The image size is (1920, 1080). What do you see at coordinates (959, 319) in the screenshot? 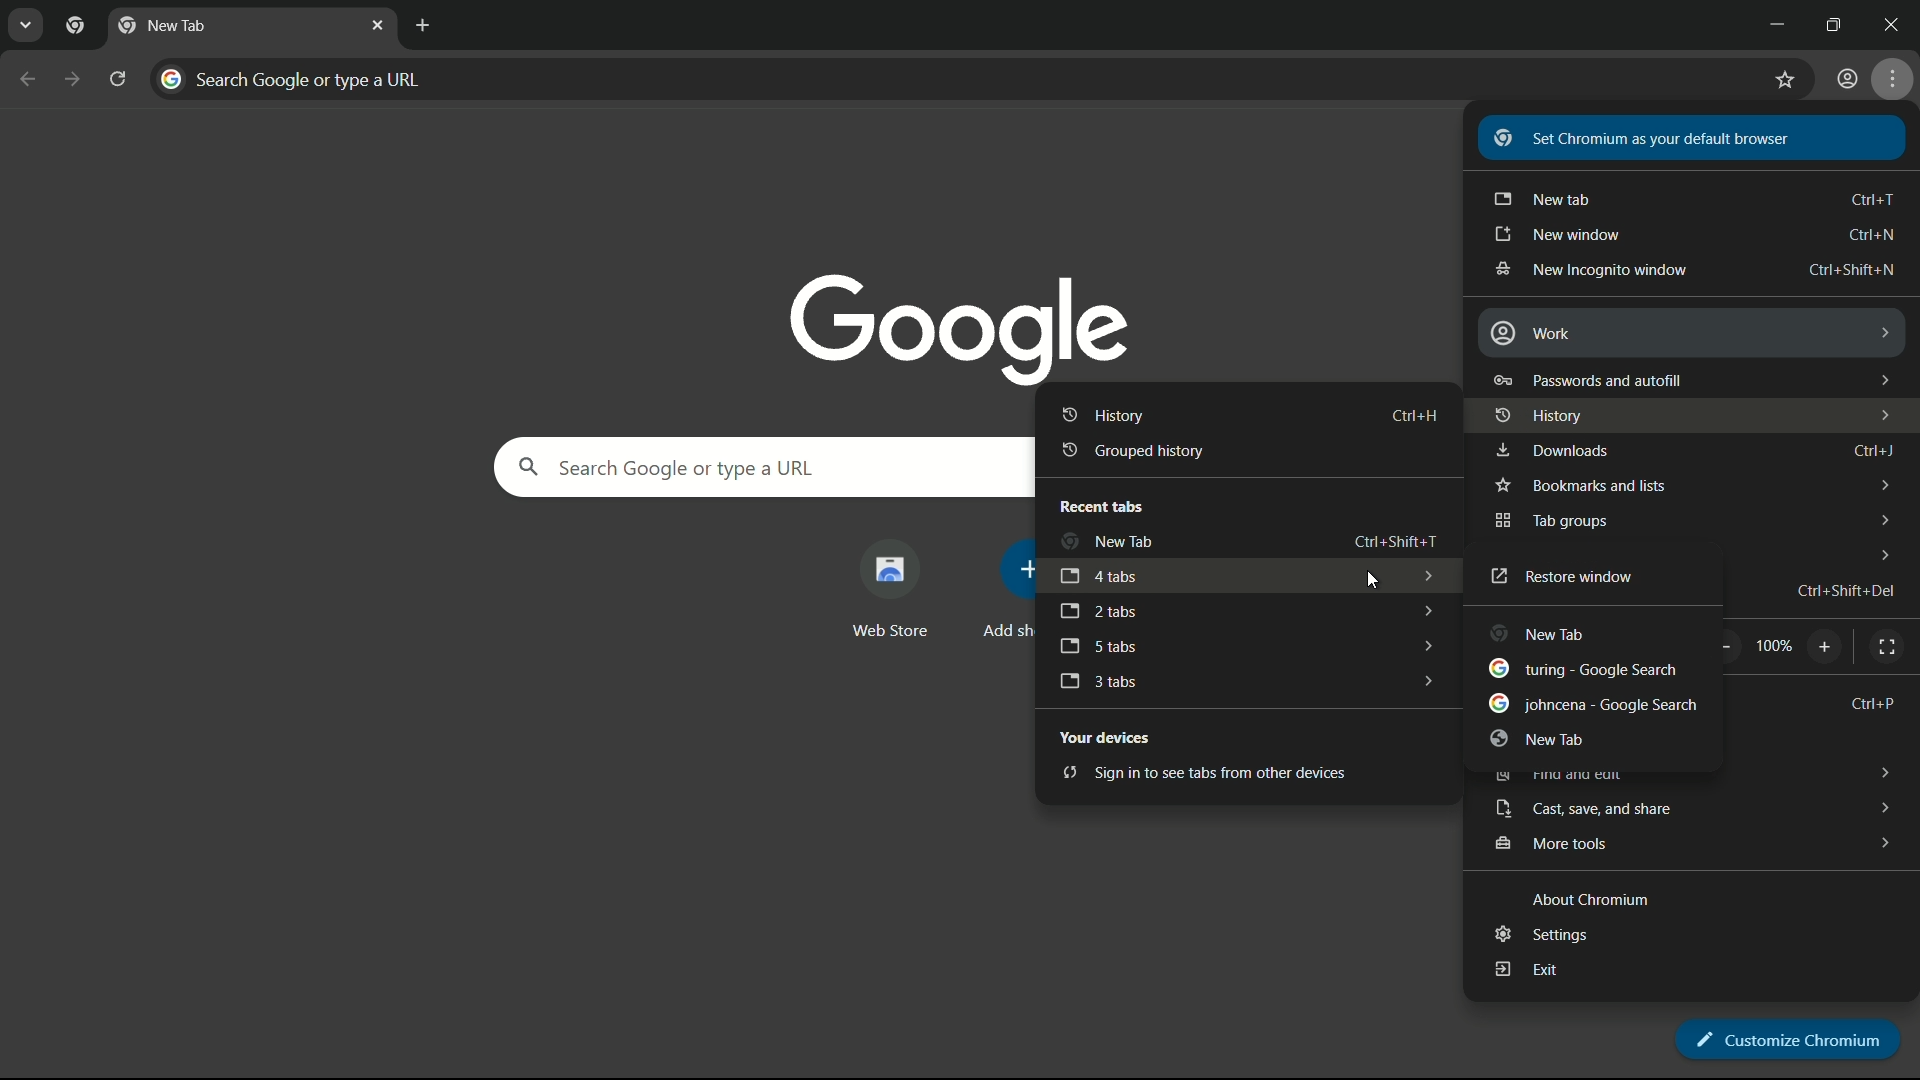
I see `google` at bounding box center [959, 319].